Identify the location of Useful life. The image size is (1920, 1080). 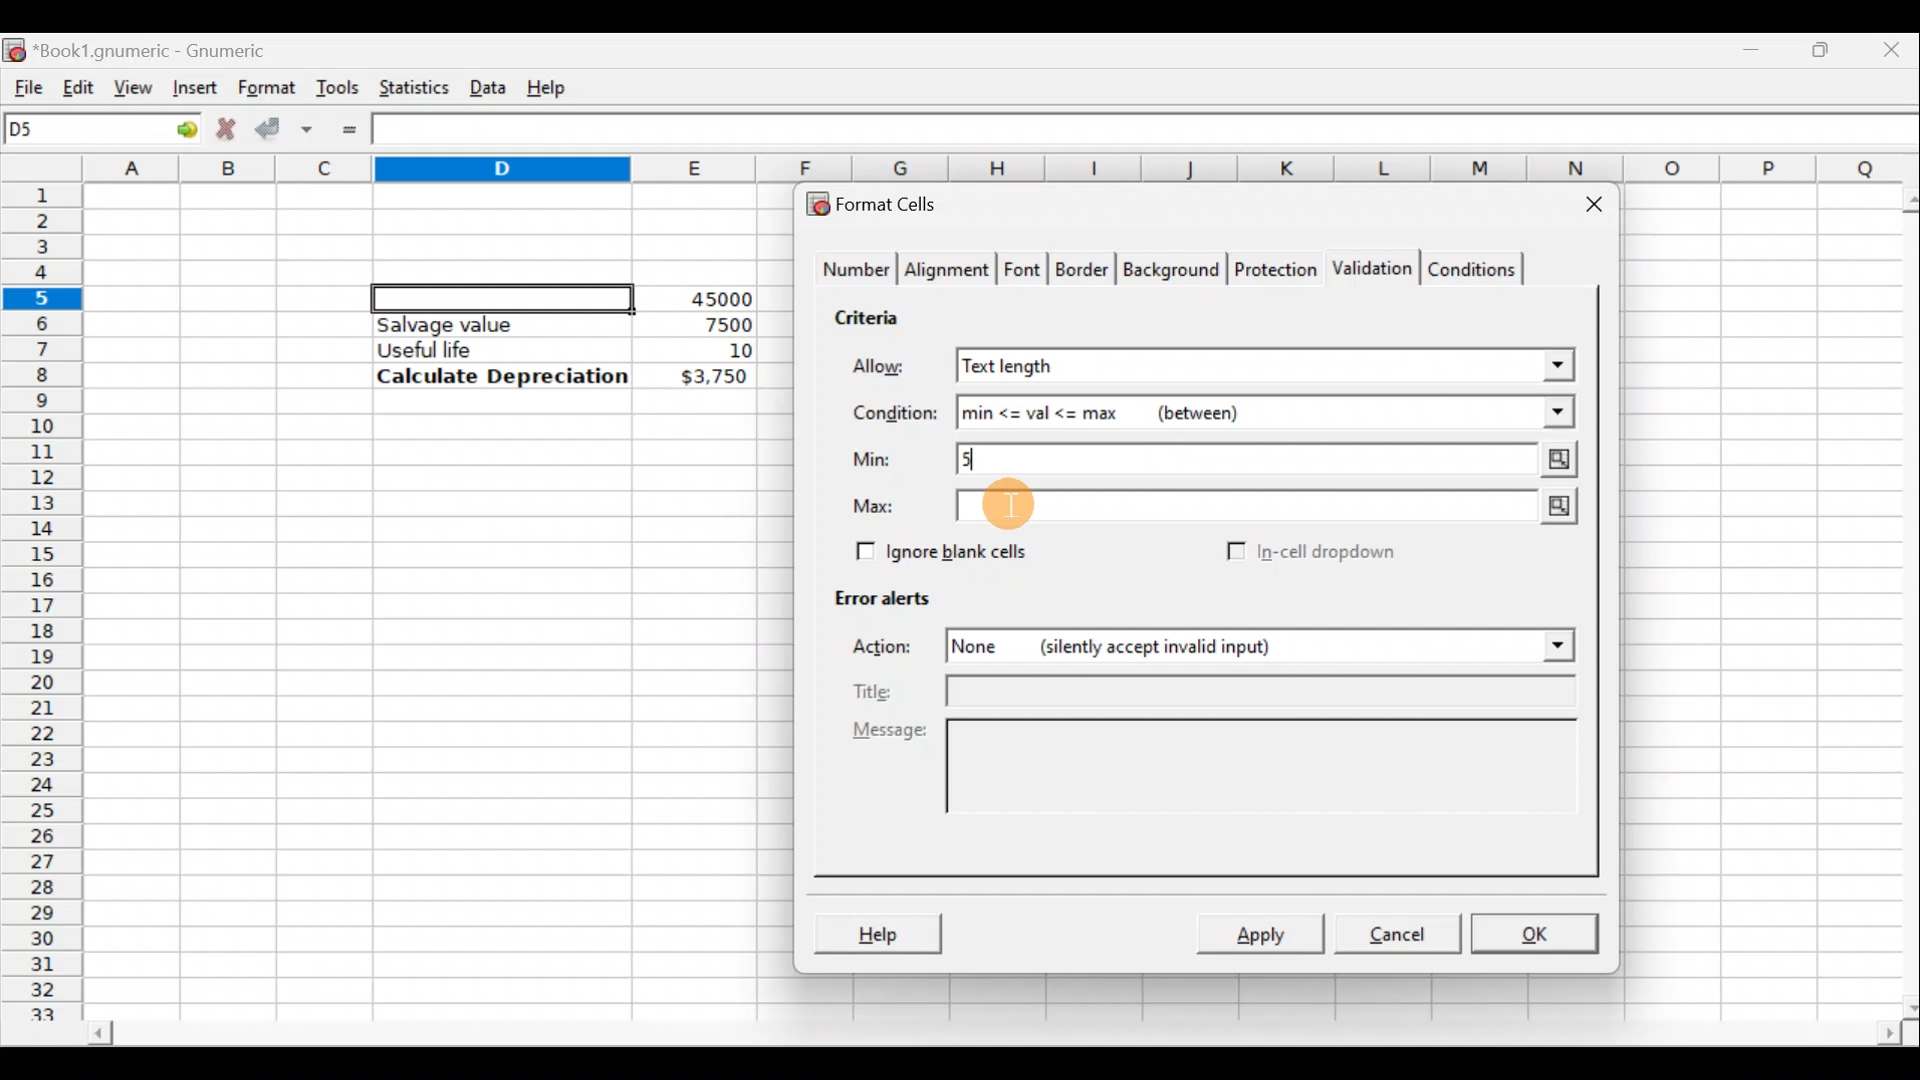
(491, 349).